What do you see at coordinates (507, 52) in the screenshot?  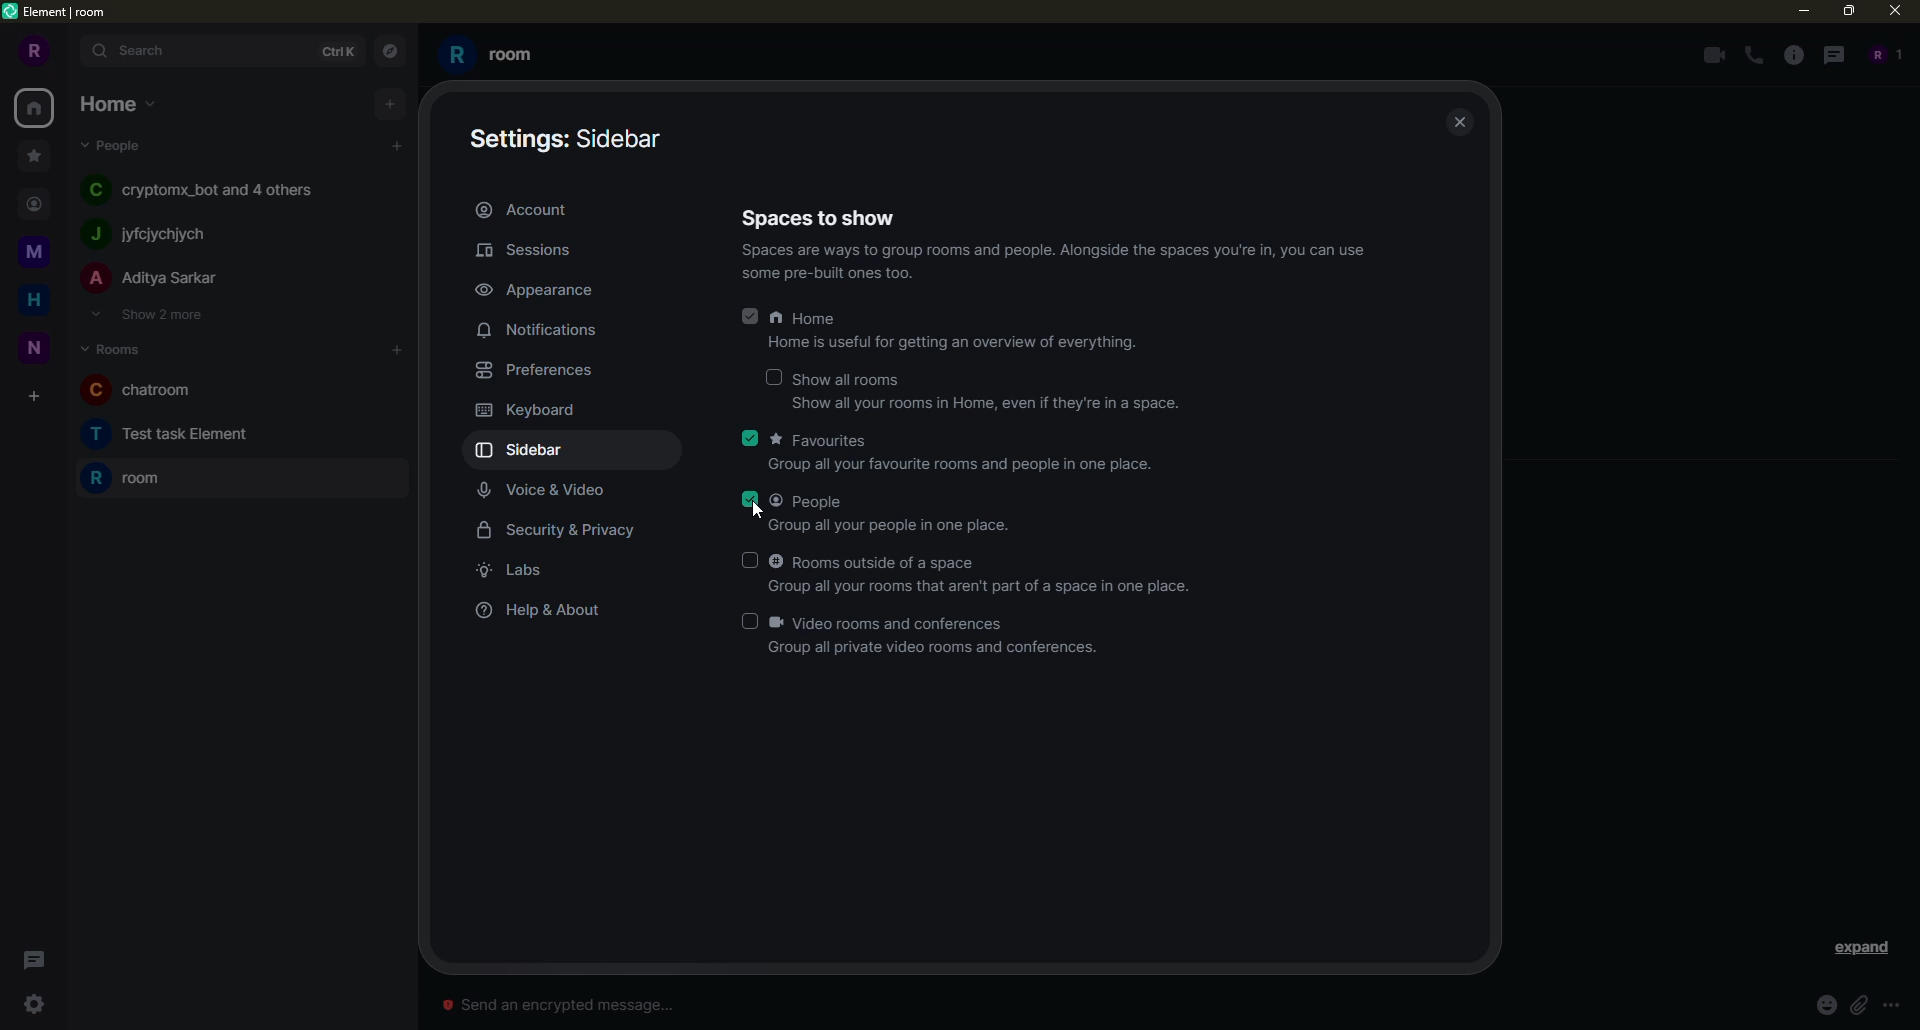 I see `R room` at bounding box center [507, 52].